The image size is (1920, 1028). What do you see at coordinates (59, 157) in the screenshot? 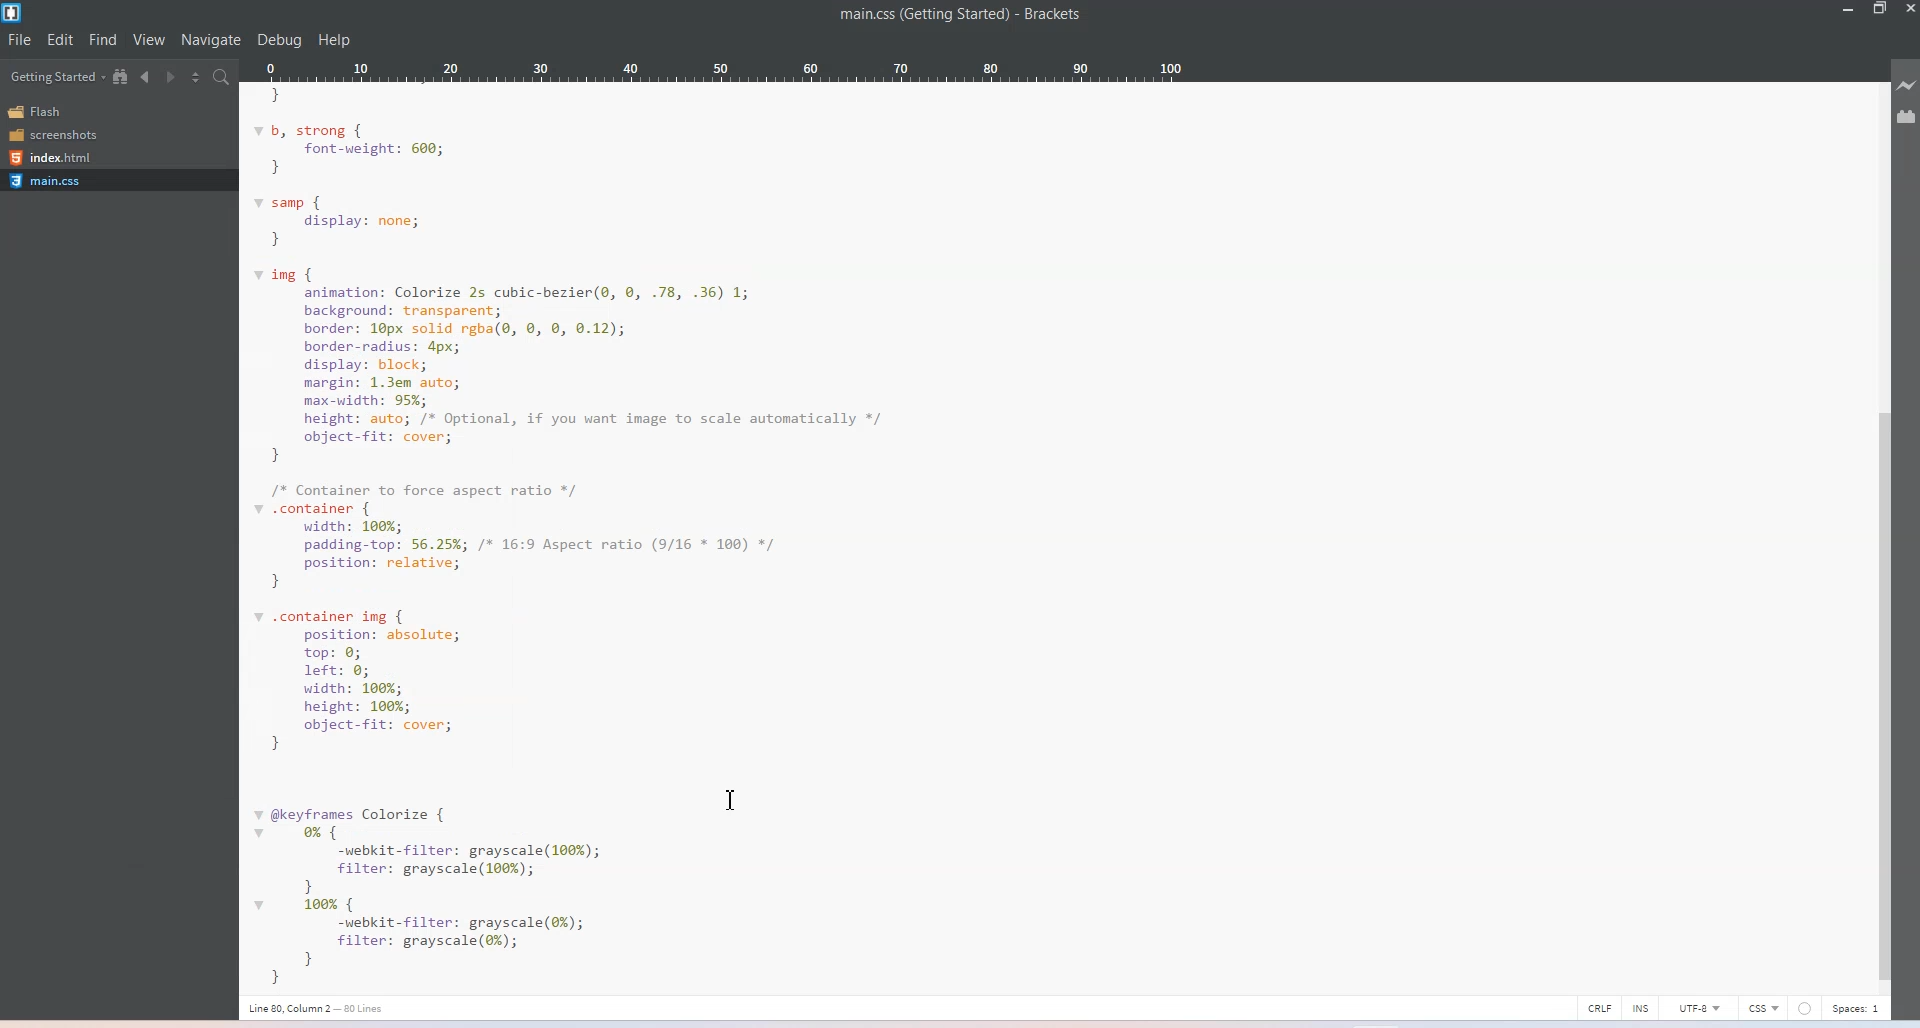
I see `Index.html` at bounding box center [59, 157].